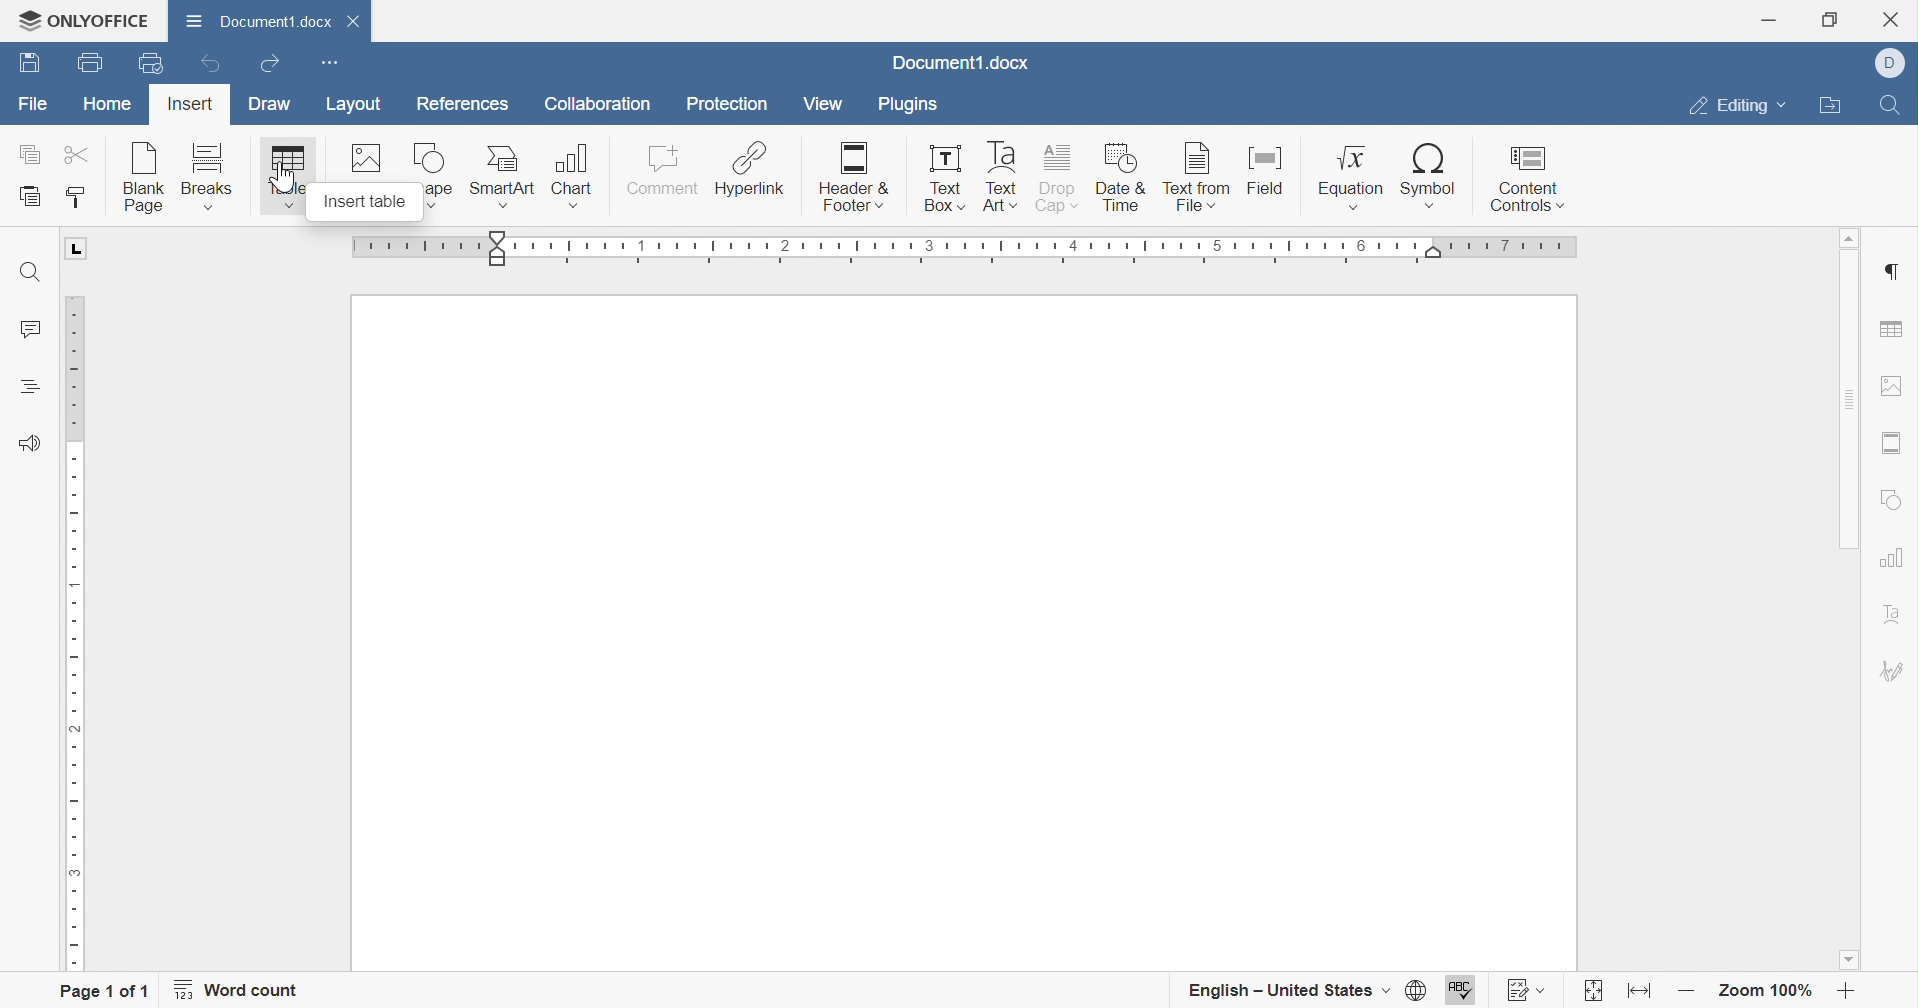 The image size is (1918, 1008). I want to click on Insert, so click(192, 104).